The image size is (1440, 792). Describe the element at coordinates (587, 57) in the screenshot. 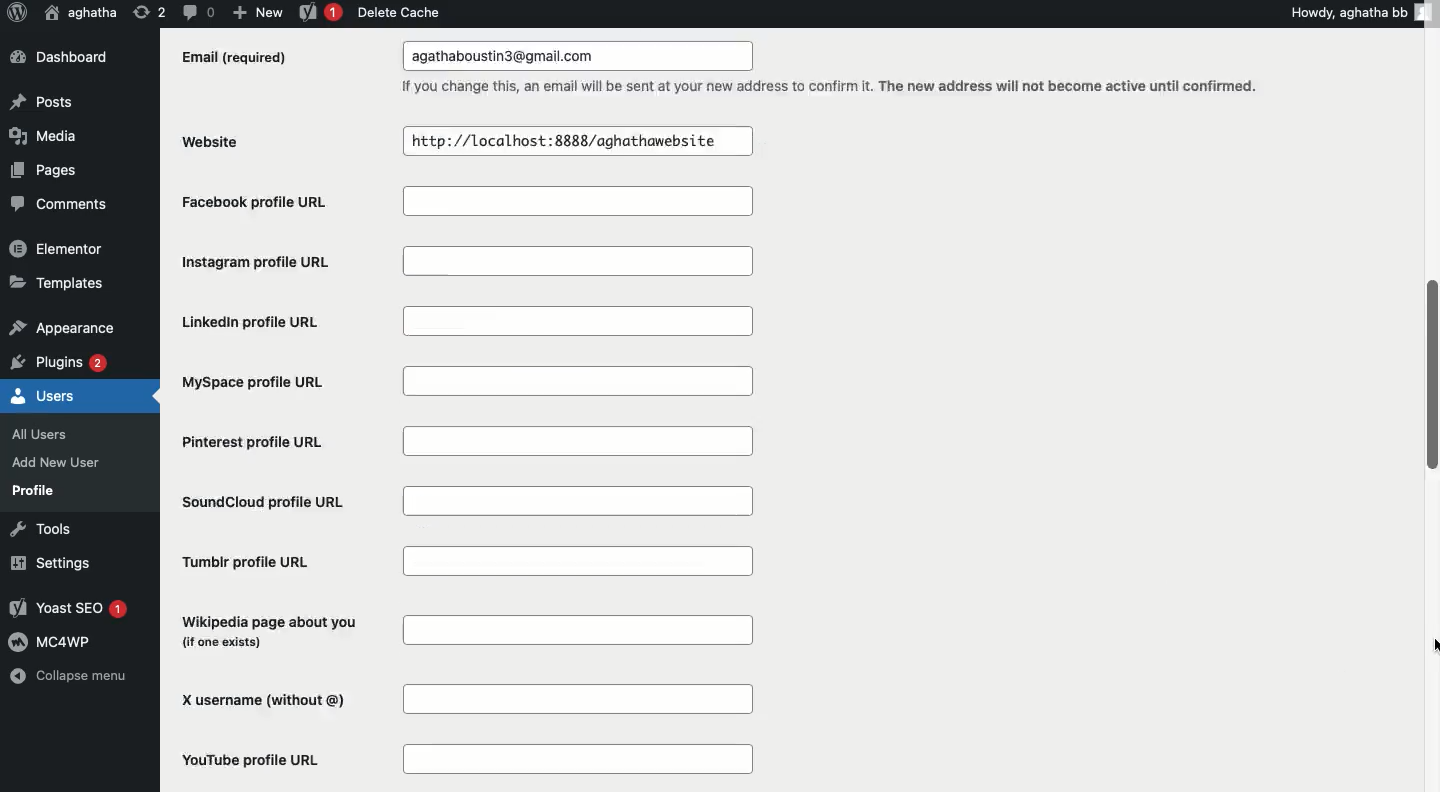

I see `agathaboustin3@gmail.com` at that location.